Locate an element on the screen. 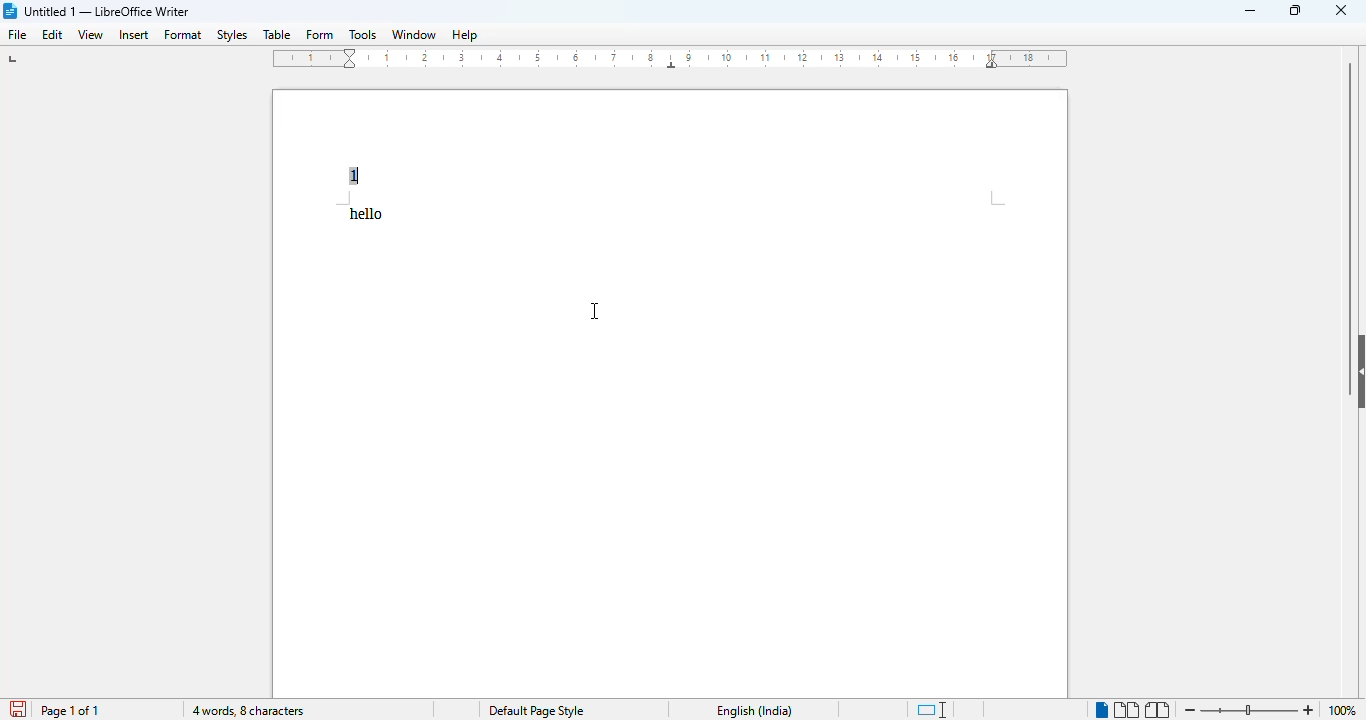 The height and width of the screenshot is (720, 1366). format is located at coordinates (184, 35).